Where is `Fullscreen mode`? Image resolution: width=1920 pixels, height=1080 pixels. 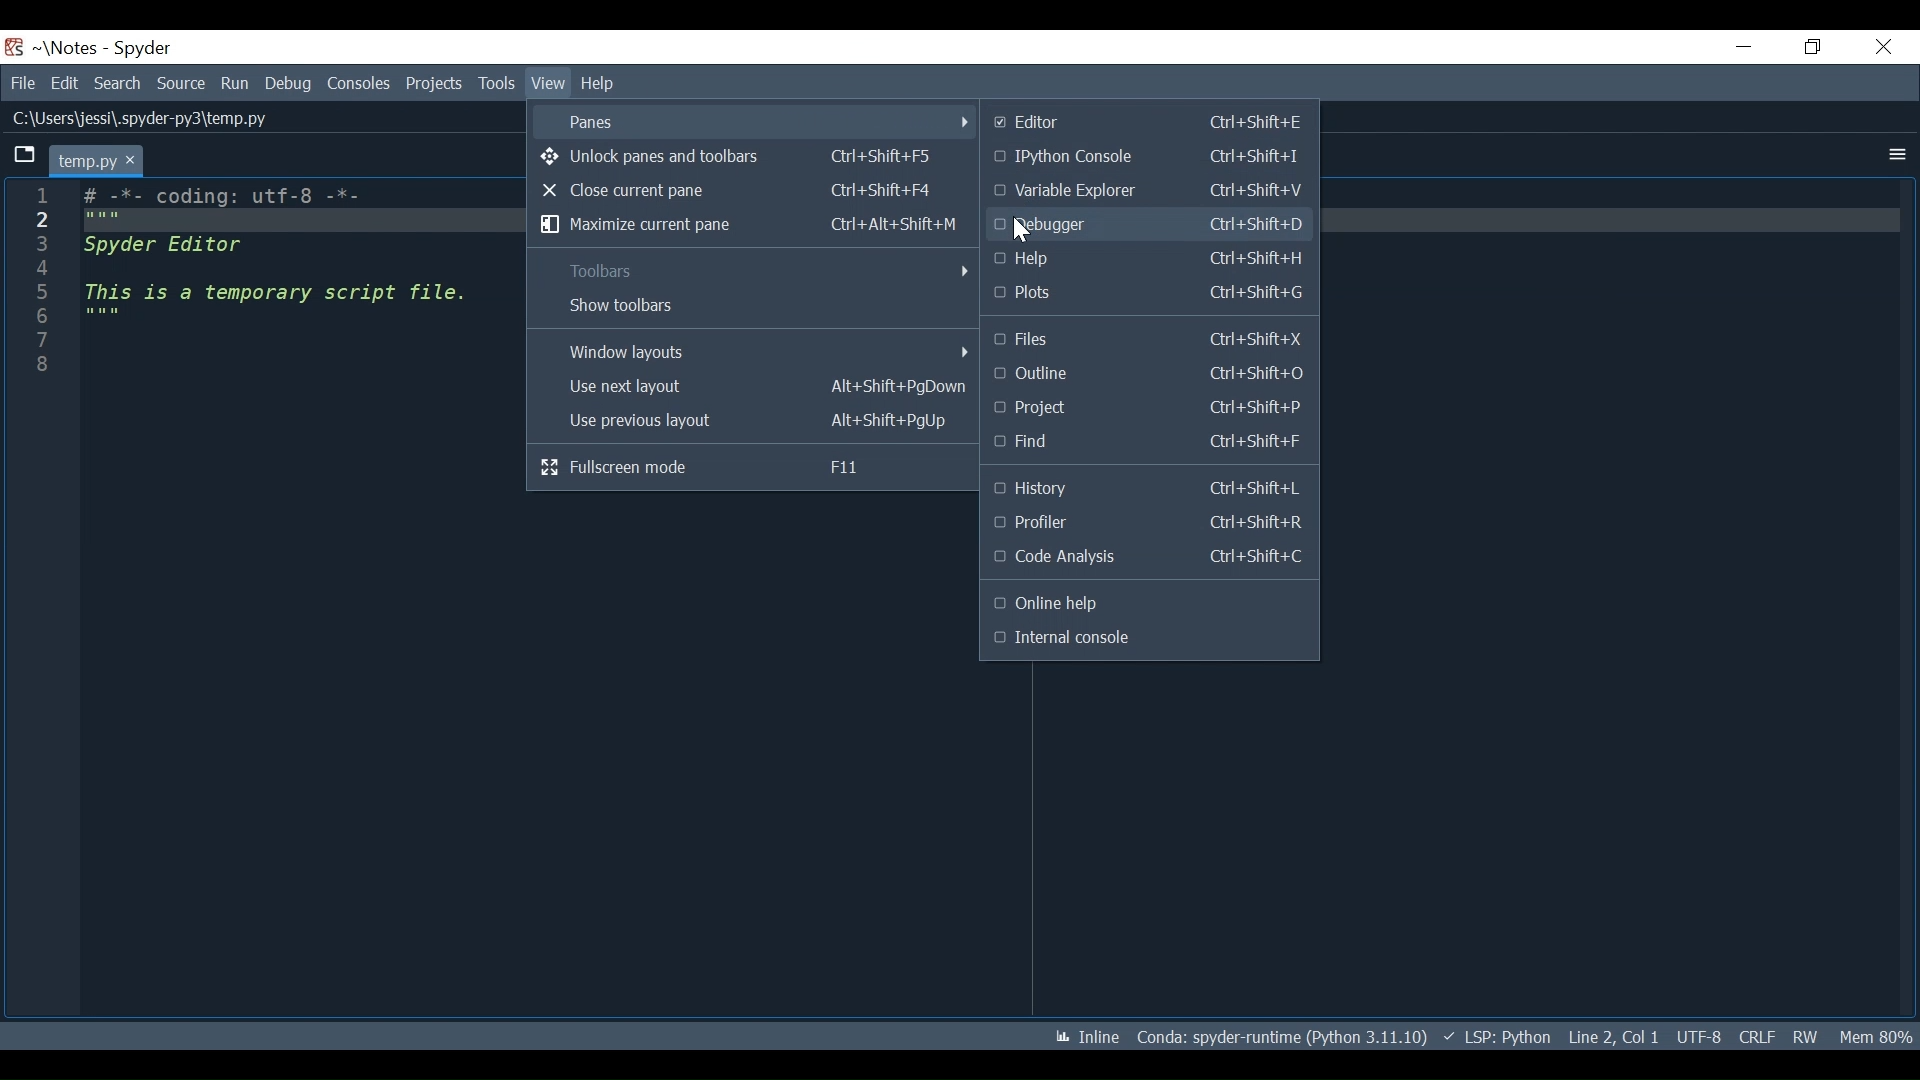
Fullscreen mode is located at coordinates (733, 465).